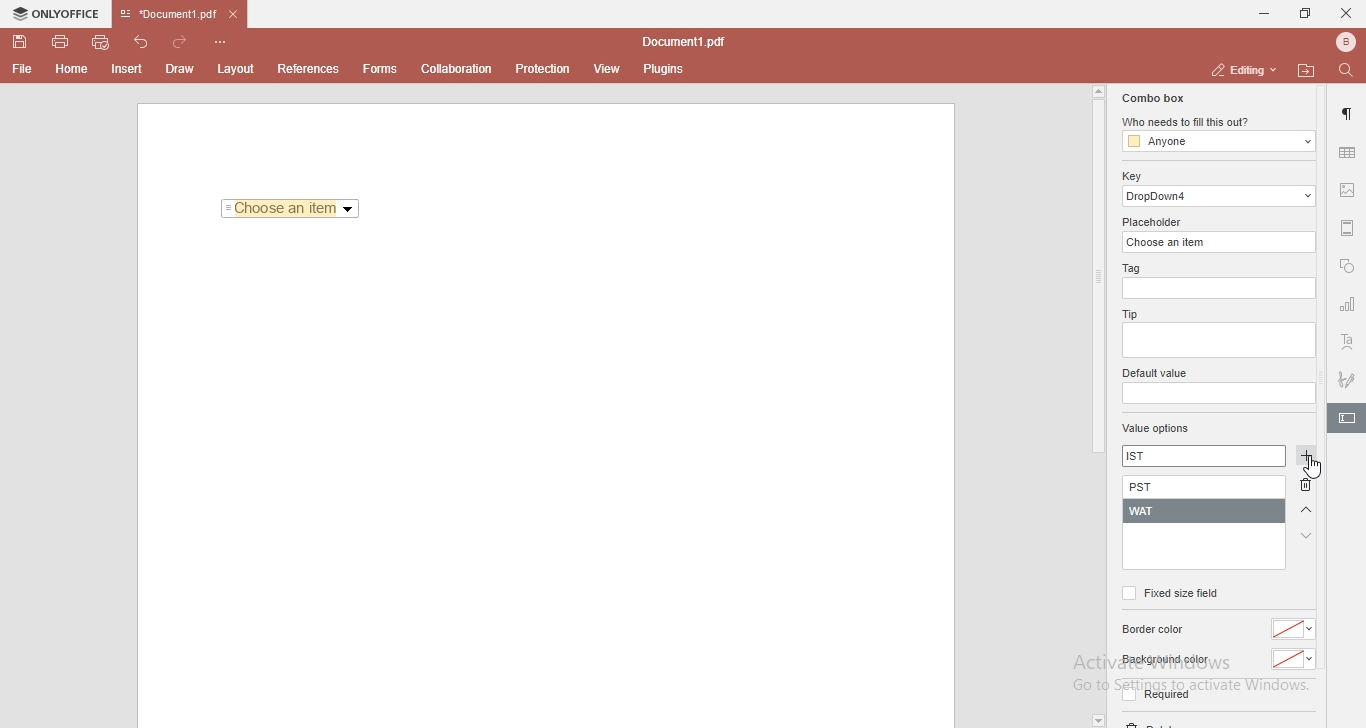 The height and width of the screenshot is (728, 1366). Describe the element at coordinates (1156, 630) in the screenshot. I see `border color` at that location.